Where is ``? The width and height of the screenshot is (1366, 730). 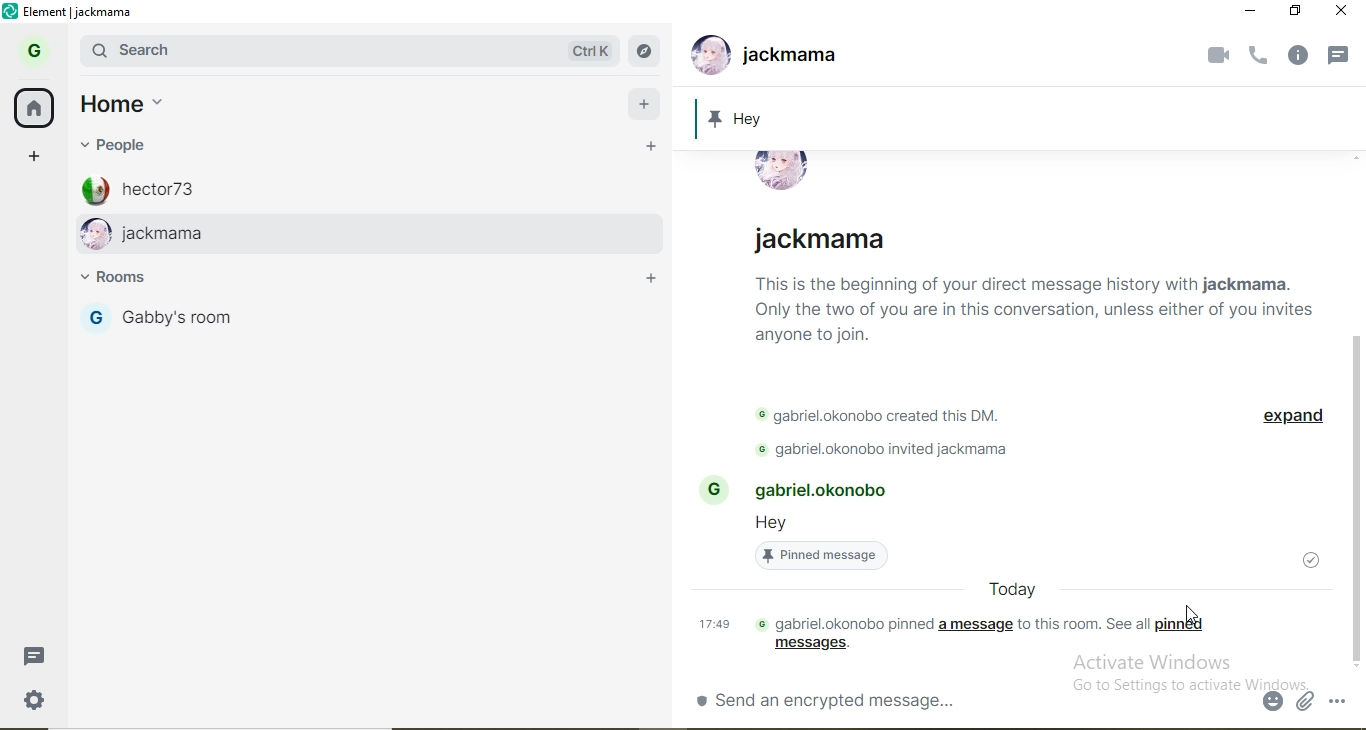
 is located at coordinates (826, 239).